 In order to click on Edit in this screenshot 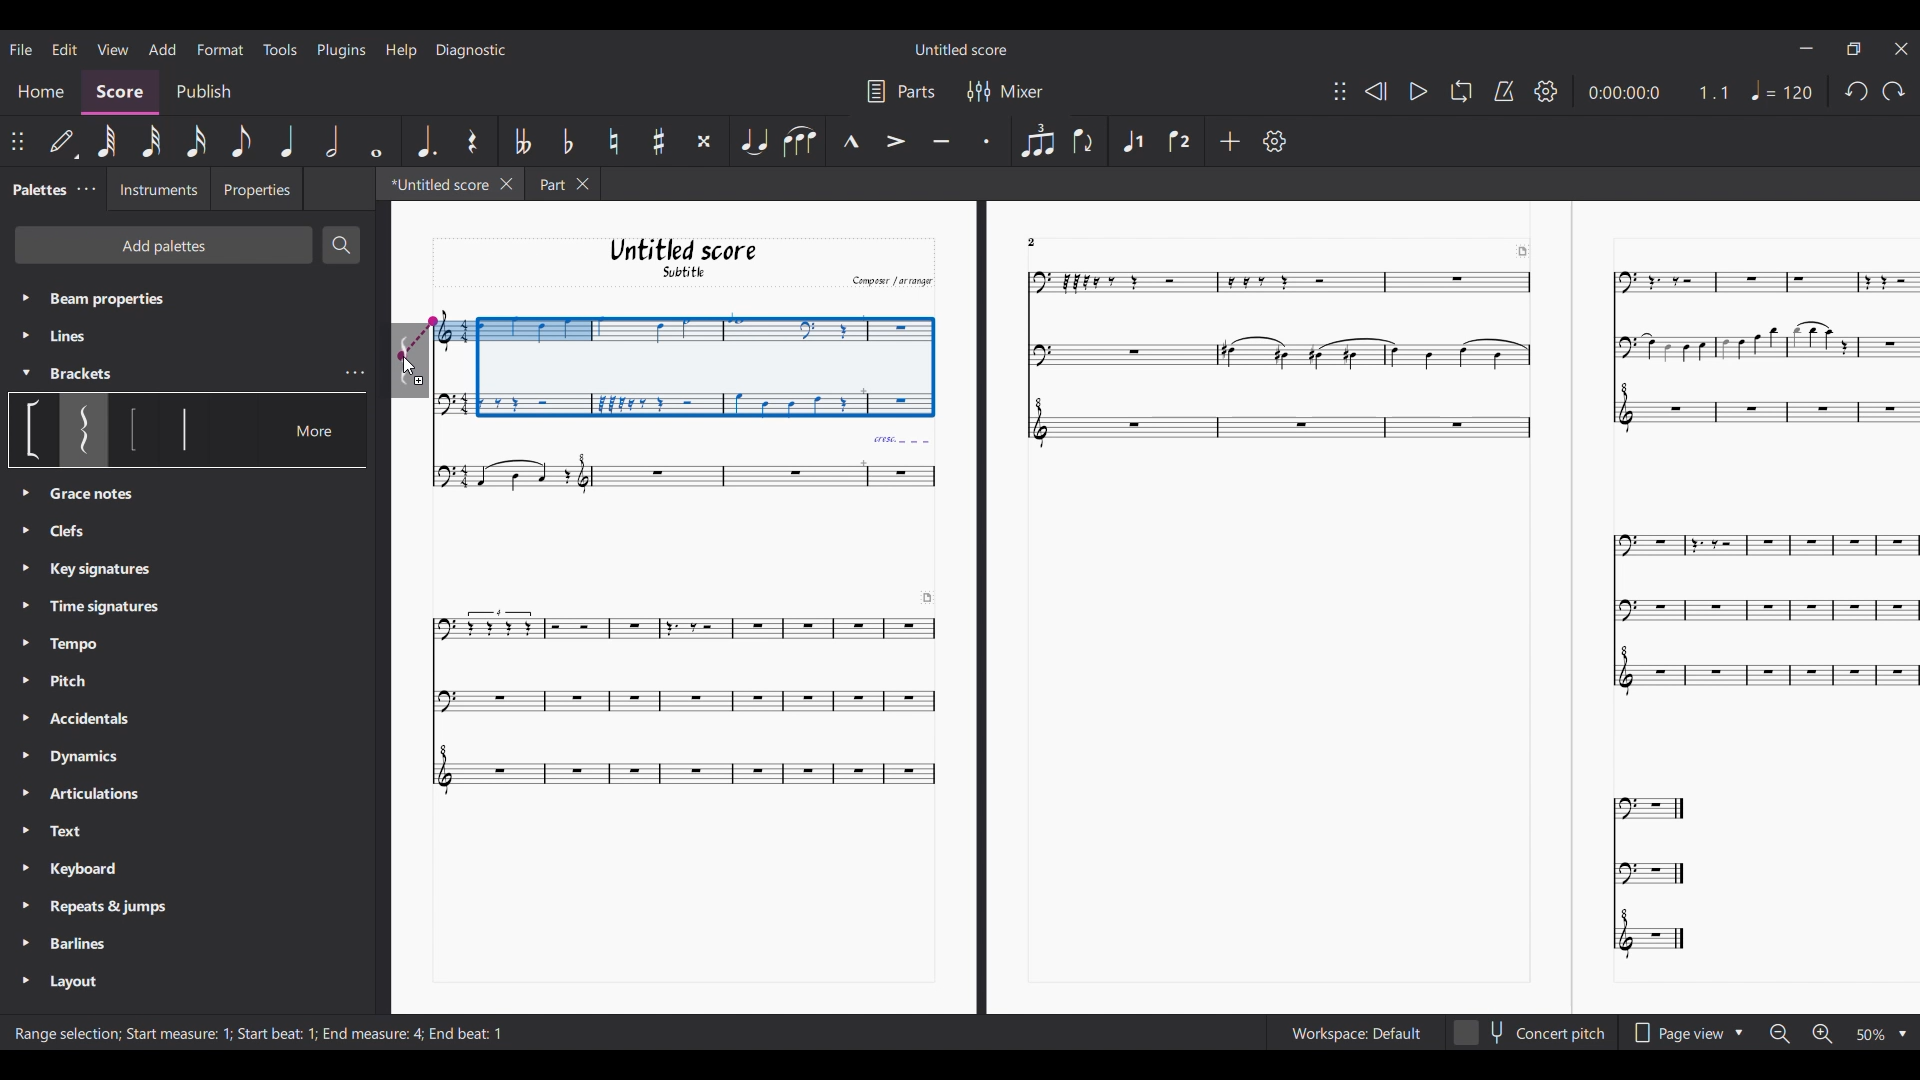, I will do `click(65, 49)`.